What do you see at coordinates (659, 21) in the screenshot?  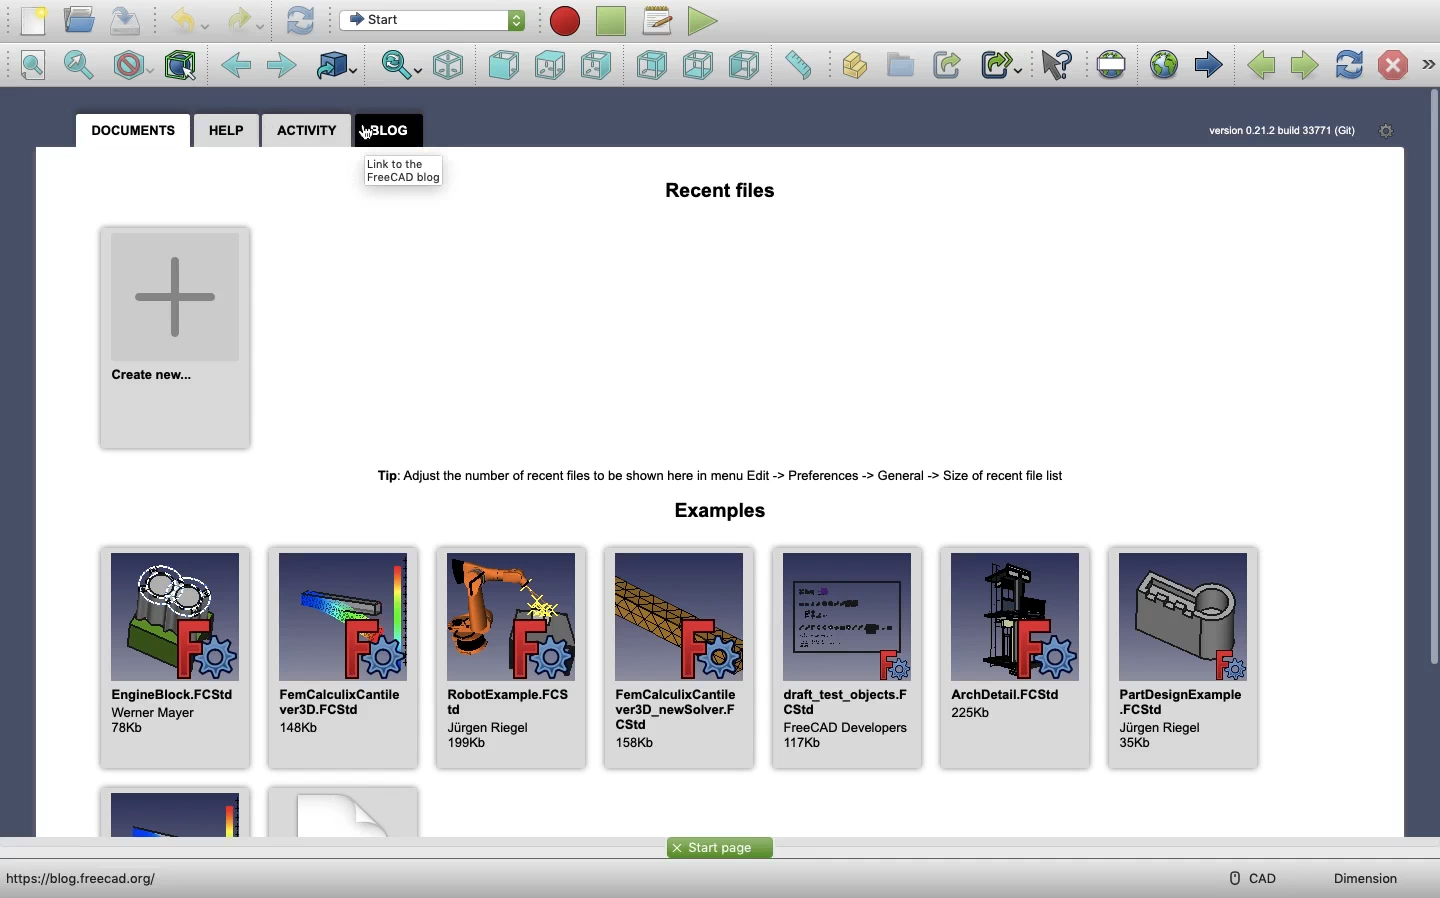 I see `Edit Macro` at bounding box center [659, 21].